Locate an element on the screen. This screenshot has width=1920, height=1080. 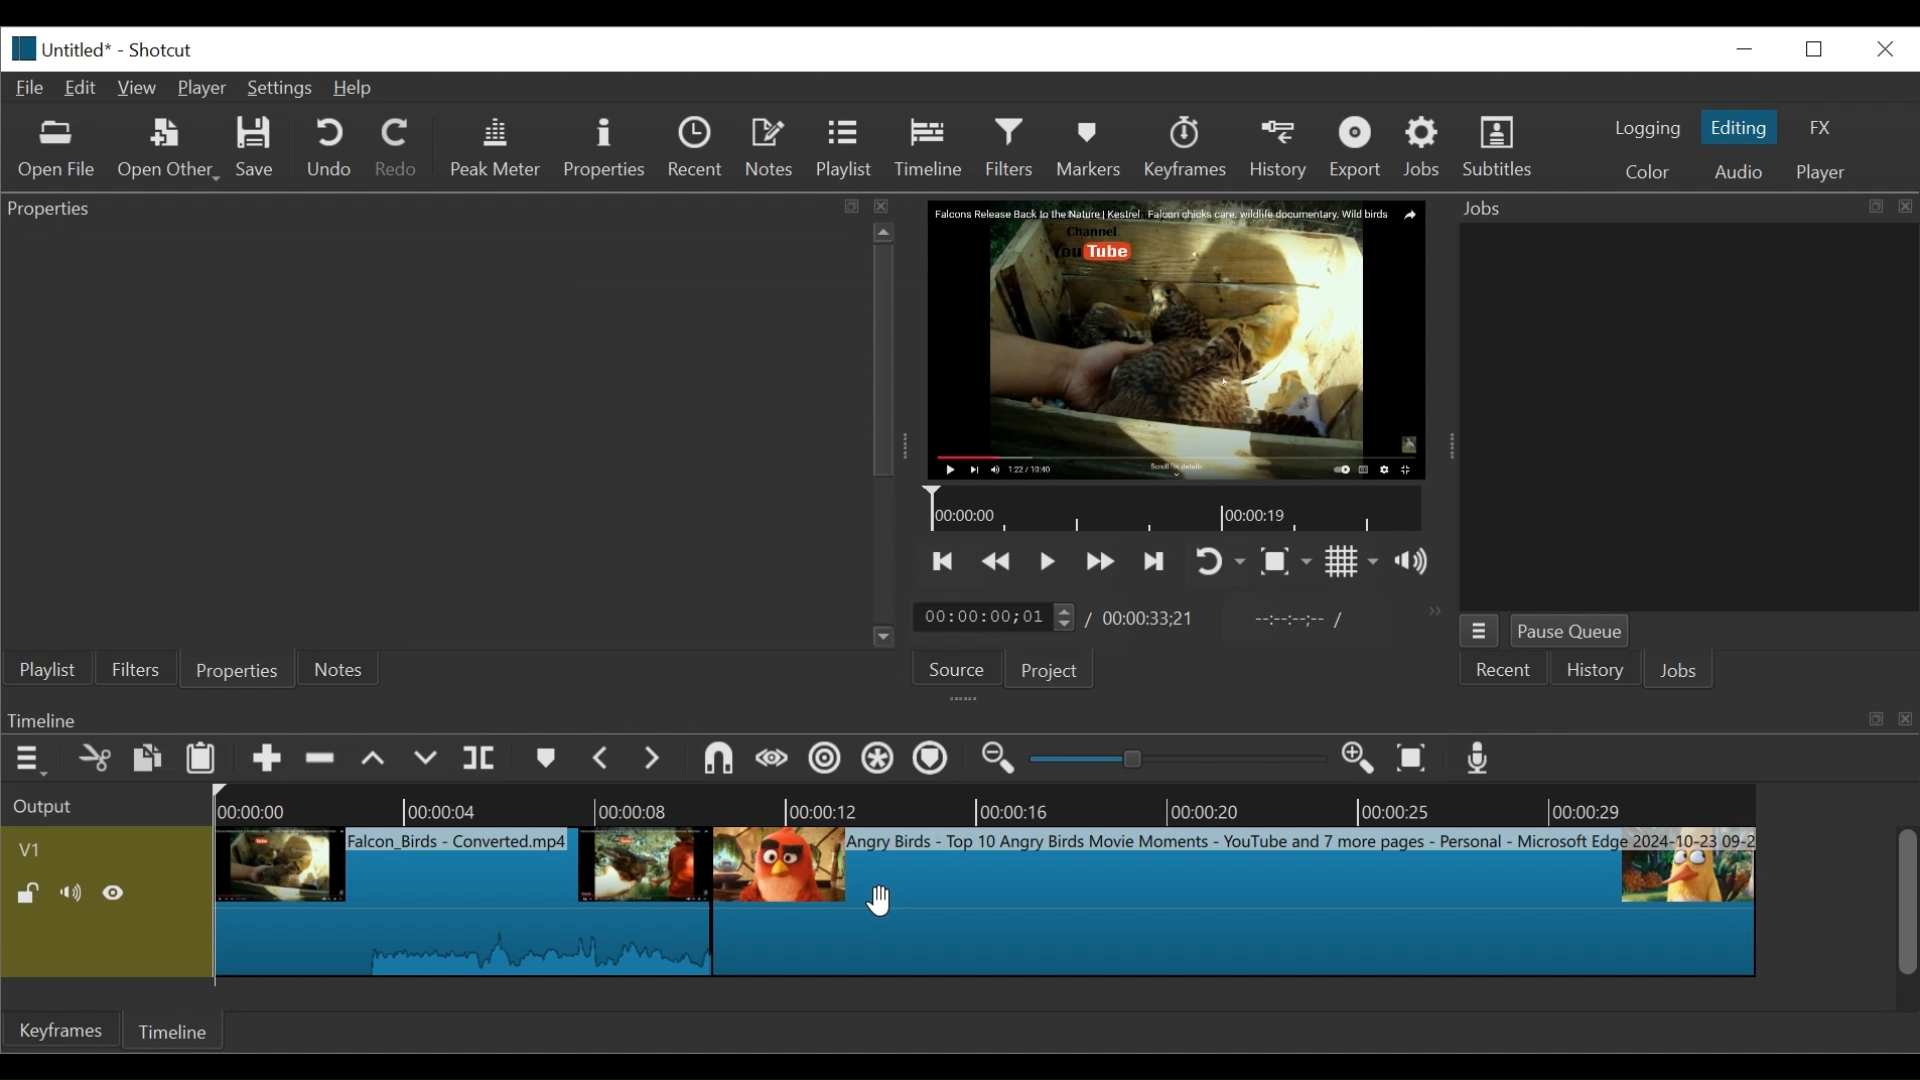
Redo is located at coordinates (400, 149).